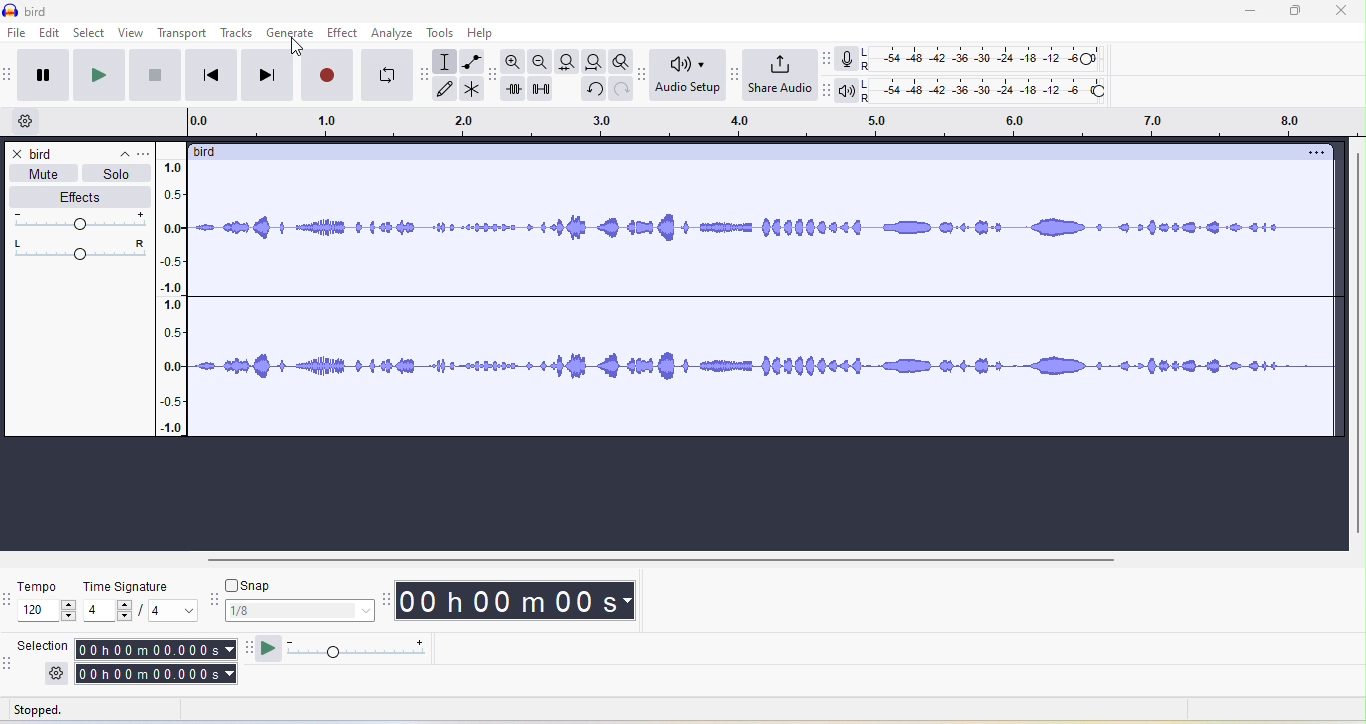  Describe the element at coordinates (44, 74) in the screenshot. I see `pause` at that location.